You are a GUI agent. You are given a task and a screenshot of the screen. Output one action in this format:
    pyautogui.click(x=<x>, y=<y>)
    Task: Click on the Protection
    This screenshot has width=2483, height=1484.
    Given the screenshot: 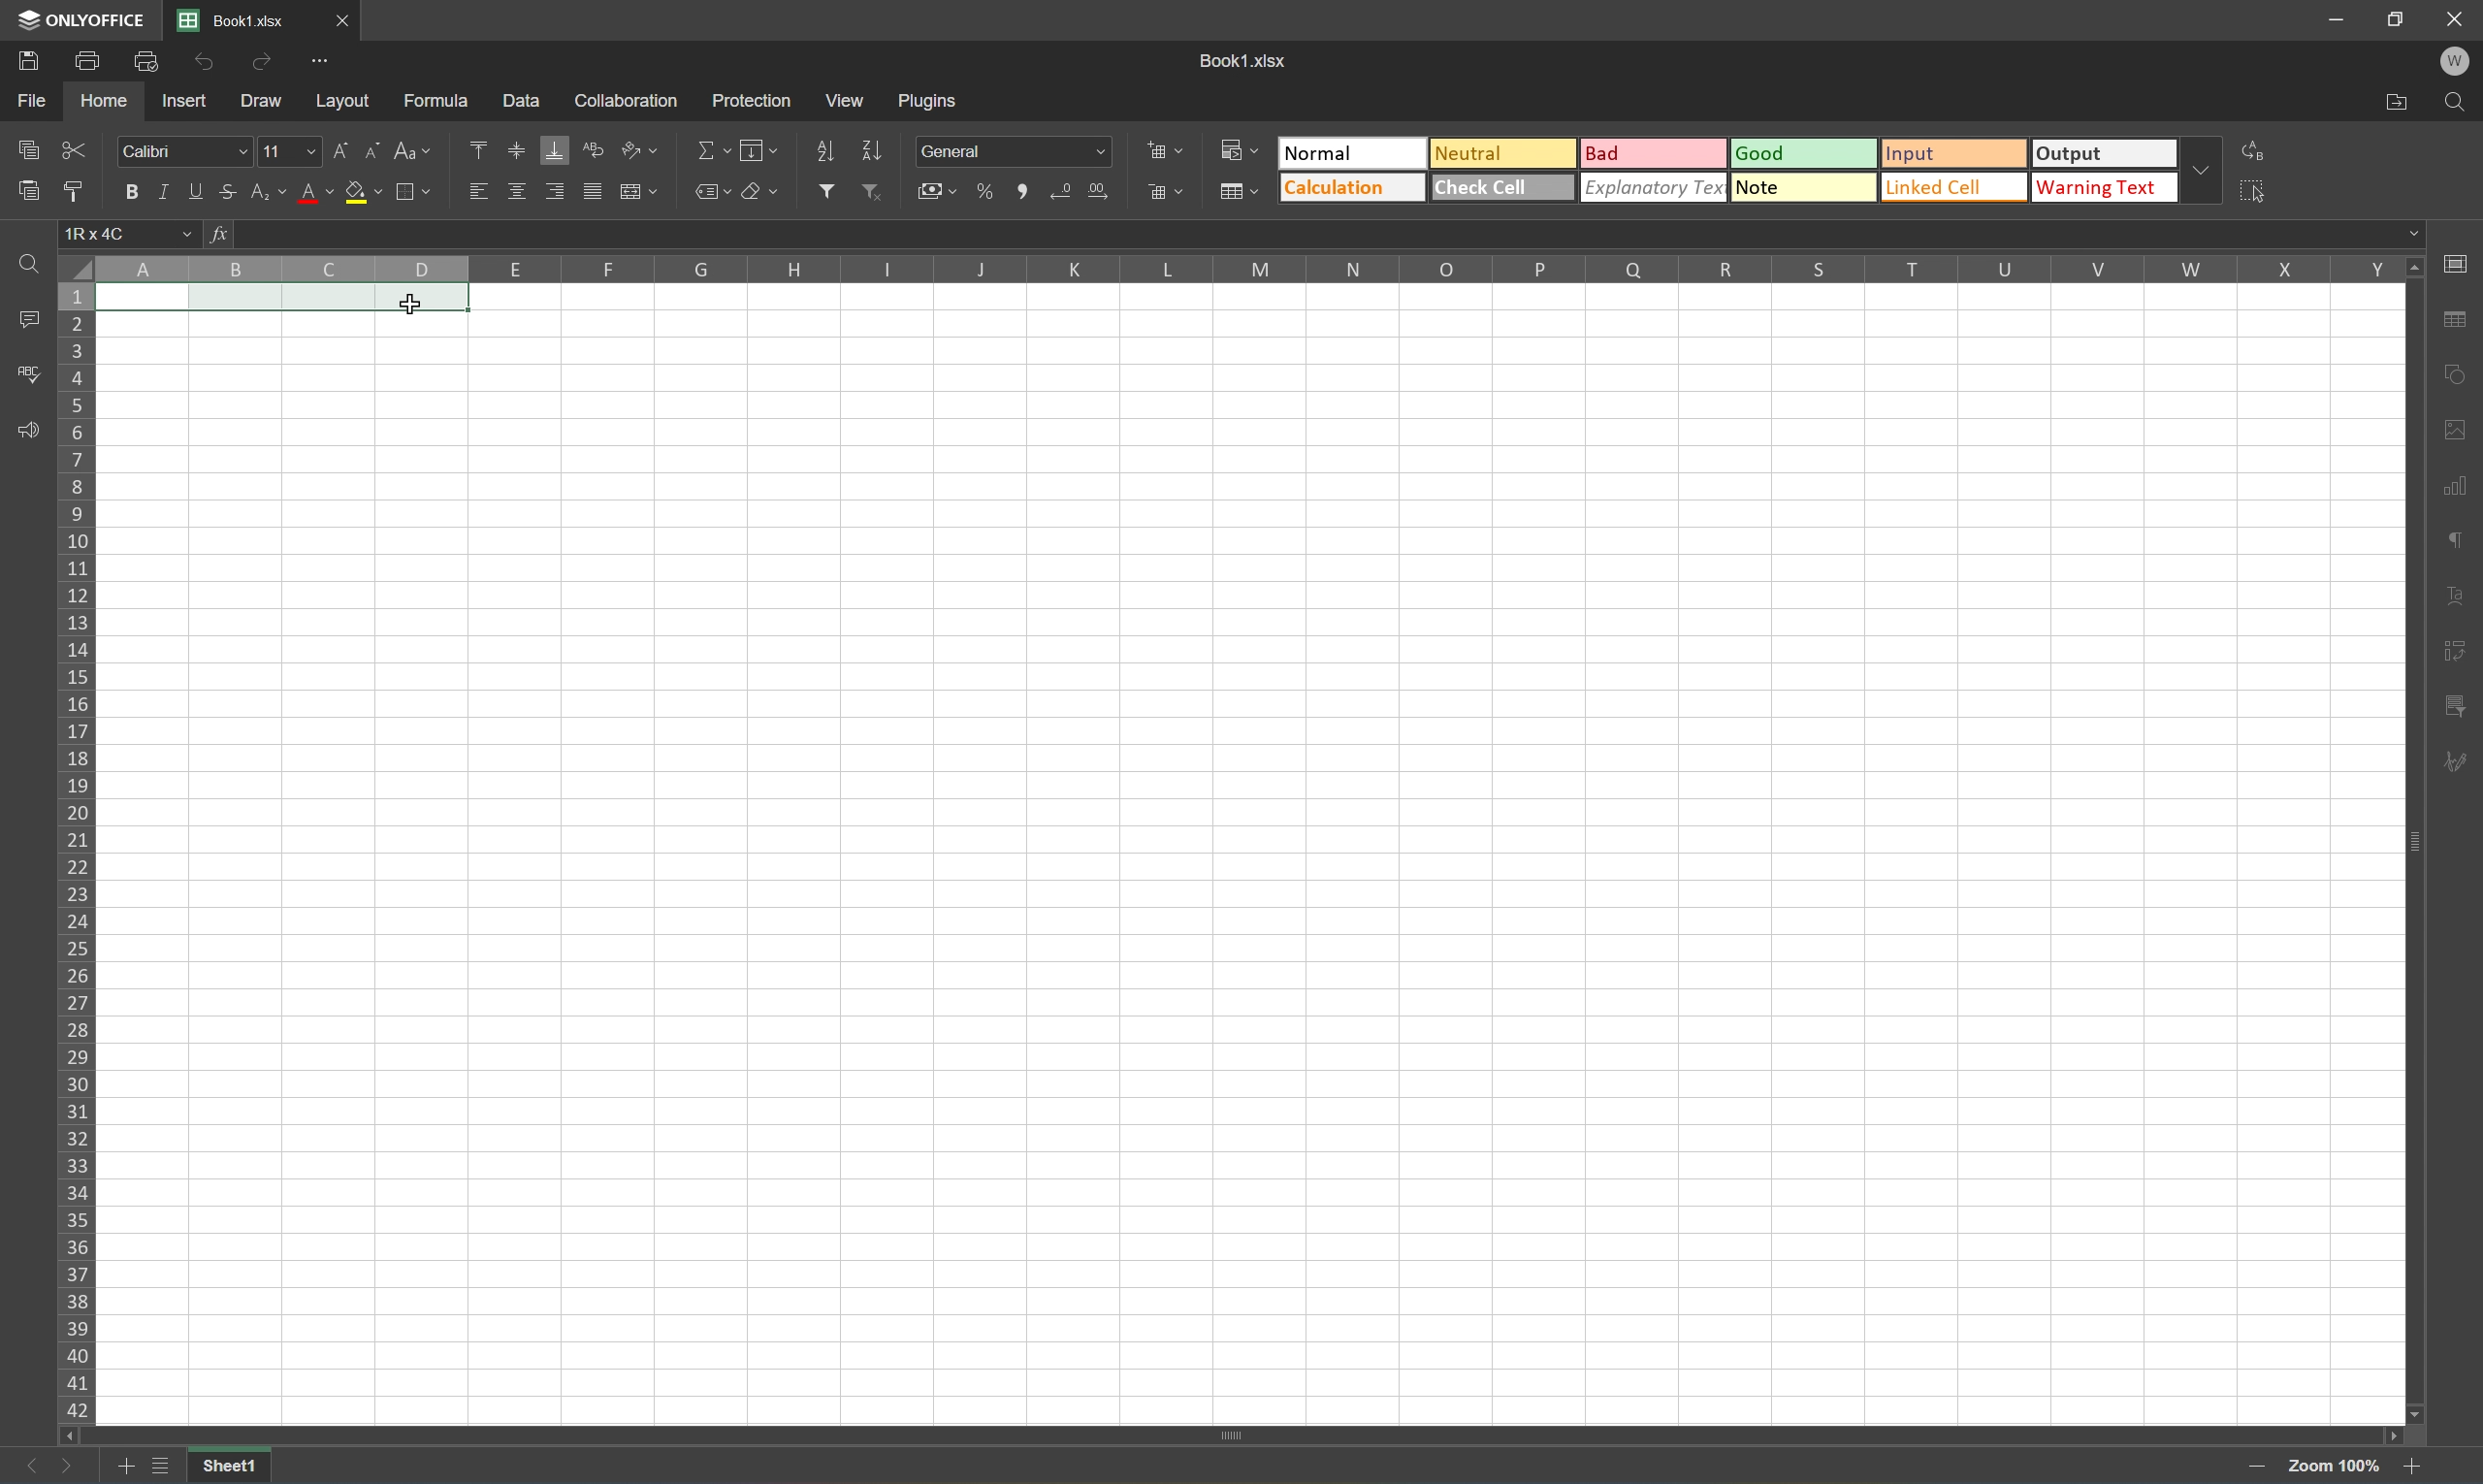 What is the action you would take?
    pyautogui.click(x=751, y=101)
    